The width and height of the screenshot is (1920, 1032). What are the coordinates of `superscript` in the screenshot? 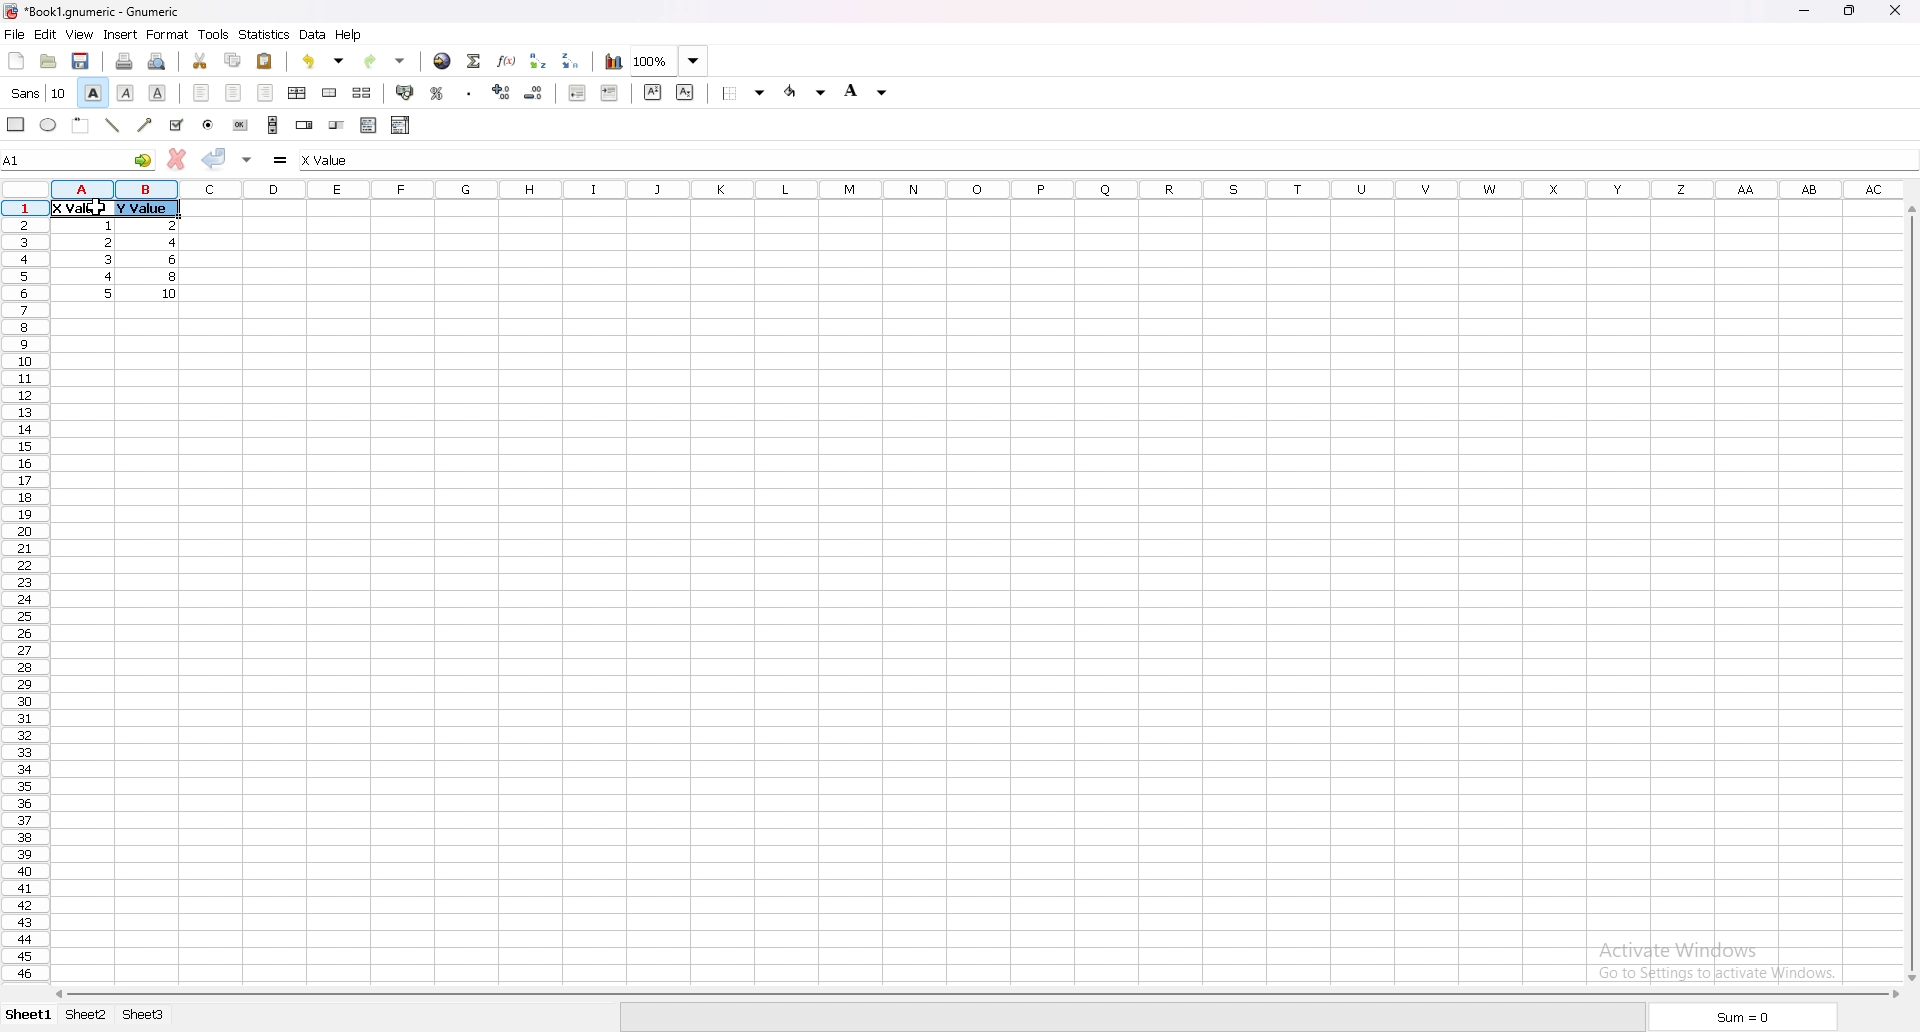 It's located at (654, 91).